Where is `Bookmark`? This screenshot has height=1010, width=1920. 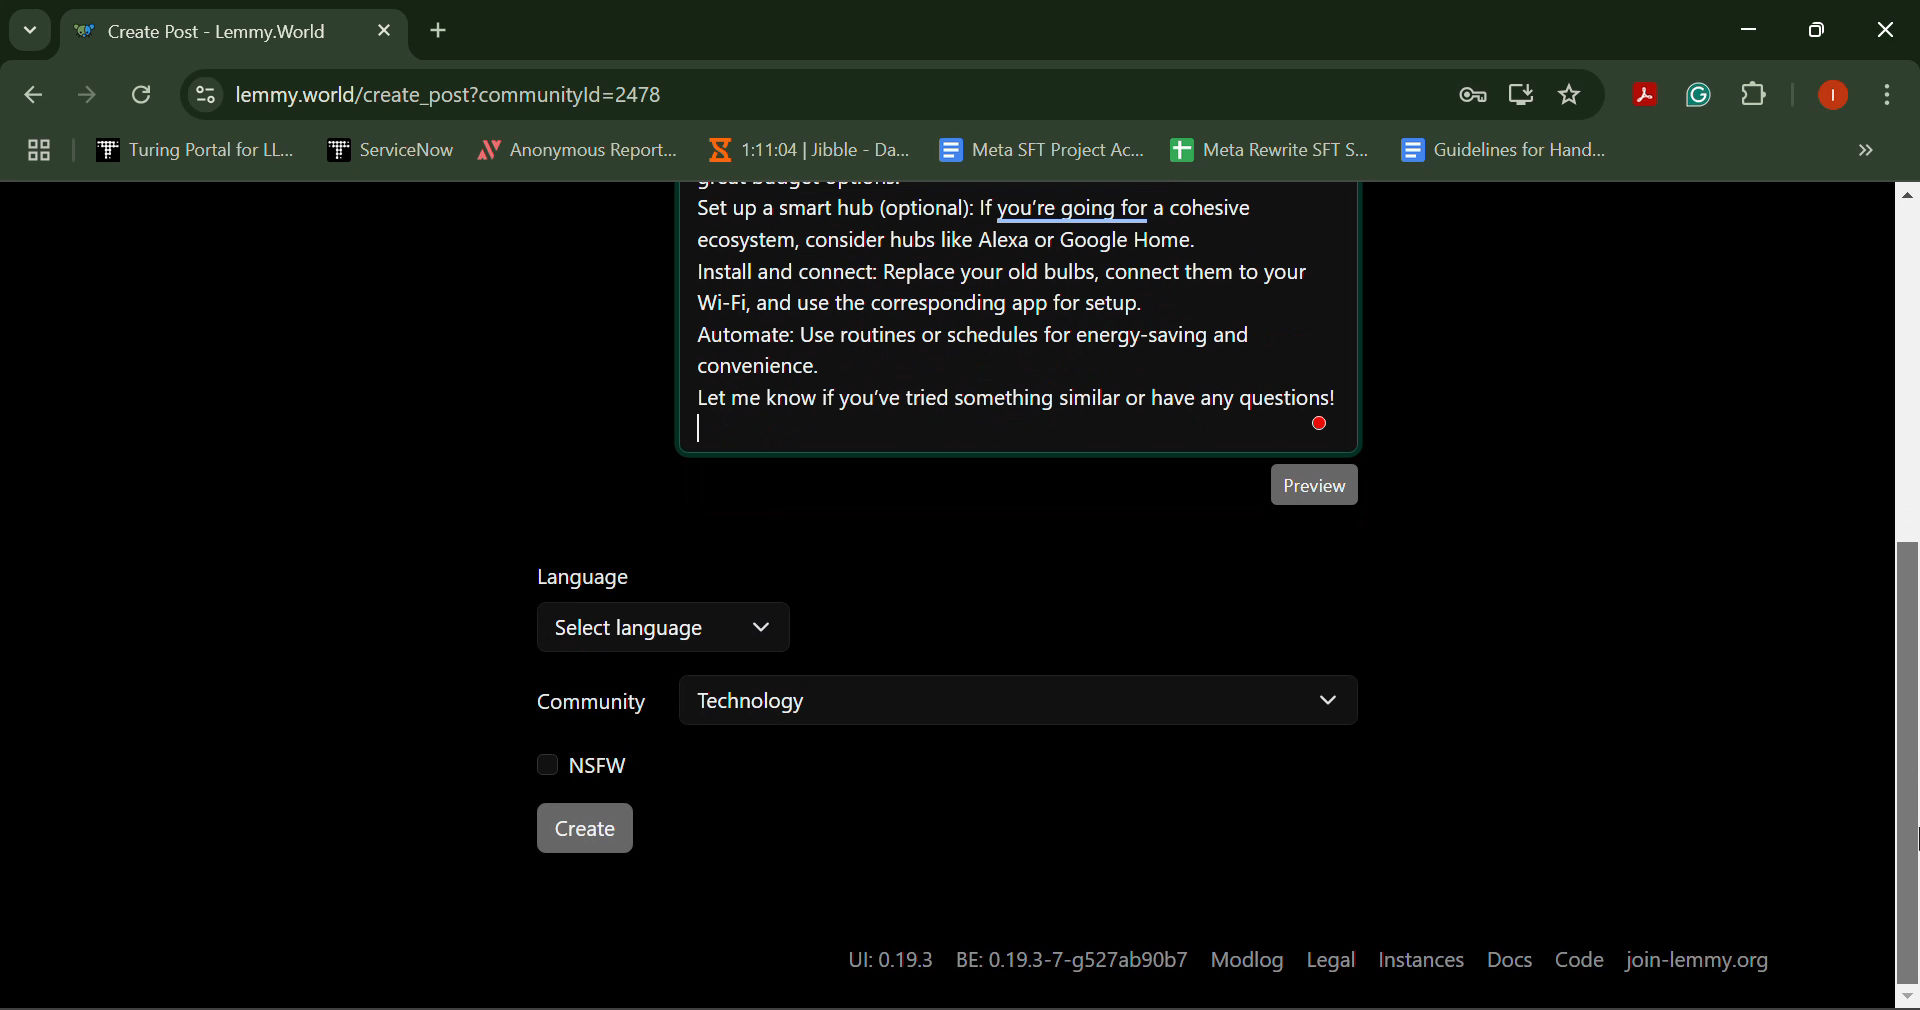 Bookmark is located at coordinates (1571, 95).